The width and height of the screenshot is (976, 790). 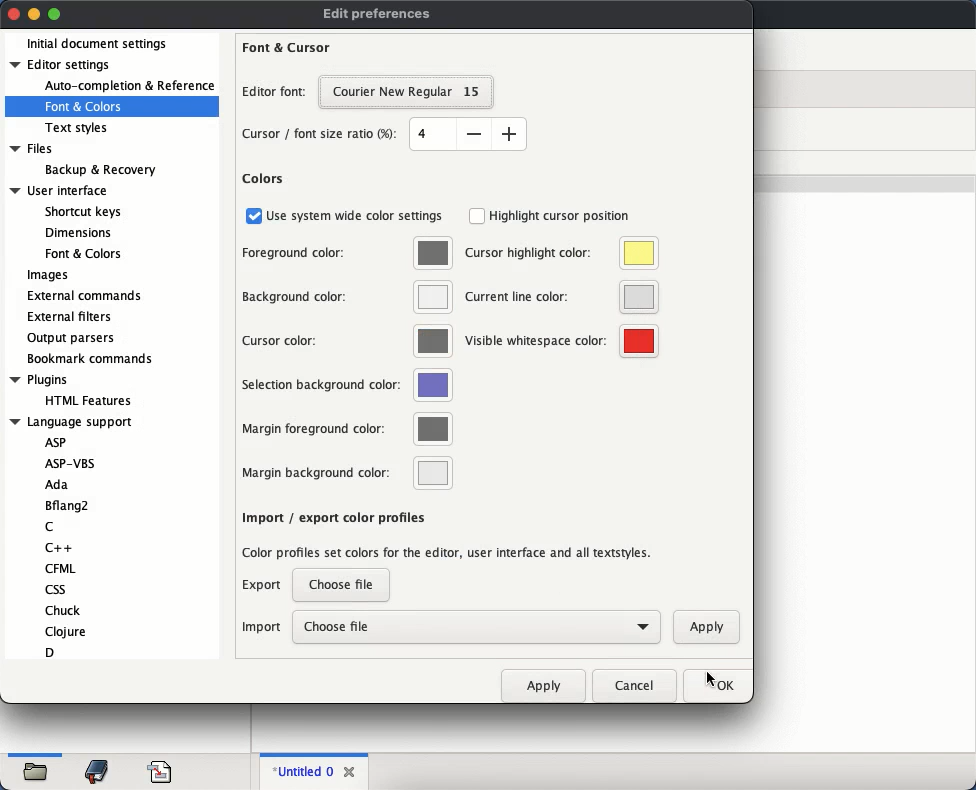 What do you see at coordinates (59, 568) in the screenshot?
I see `cfml` at bounding box center [59, 568].